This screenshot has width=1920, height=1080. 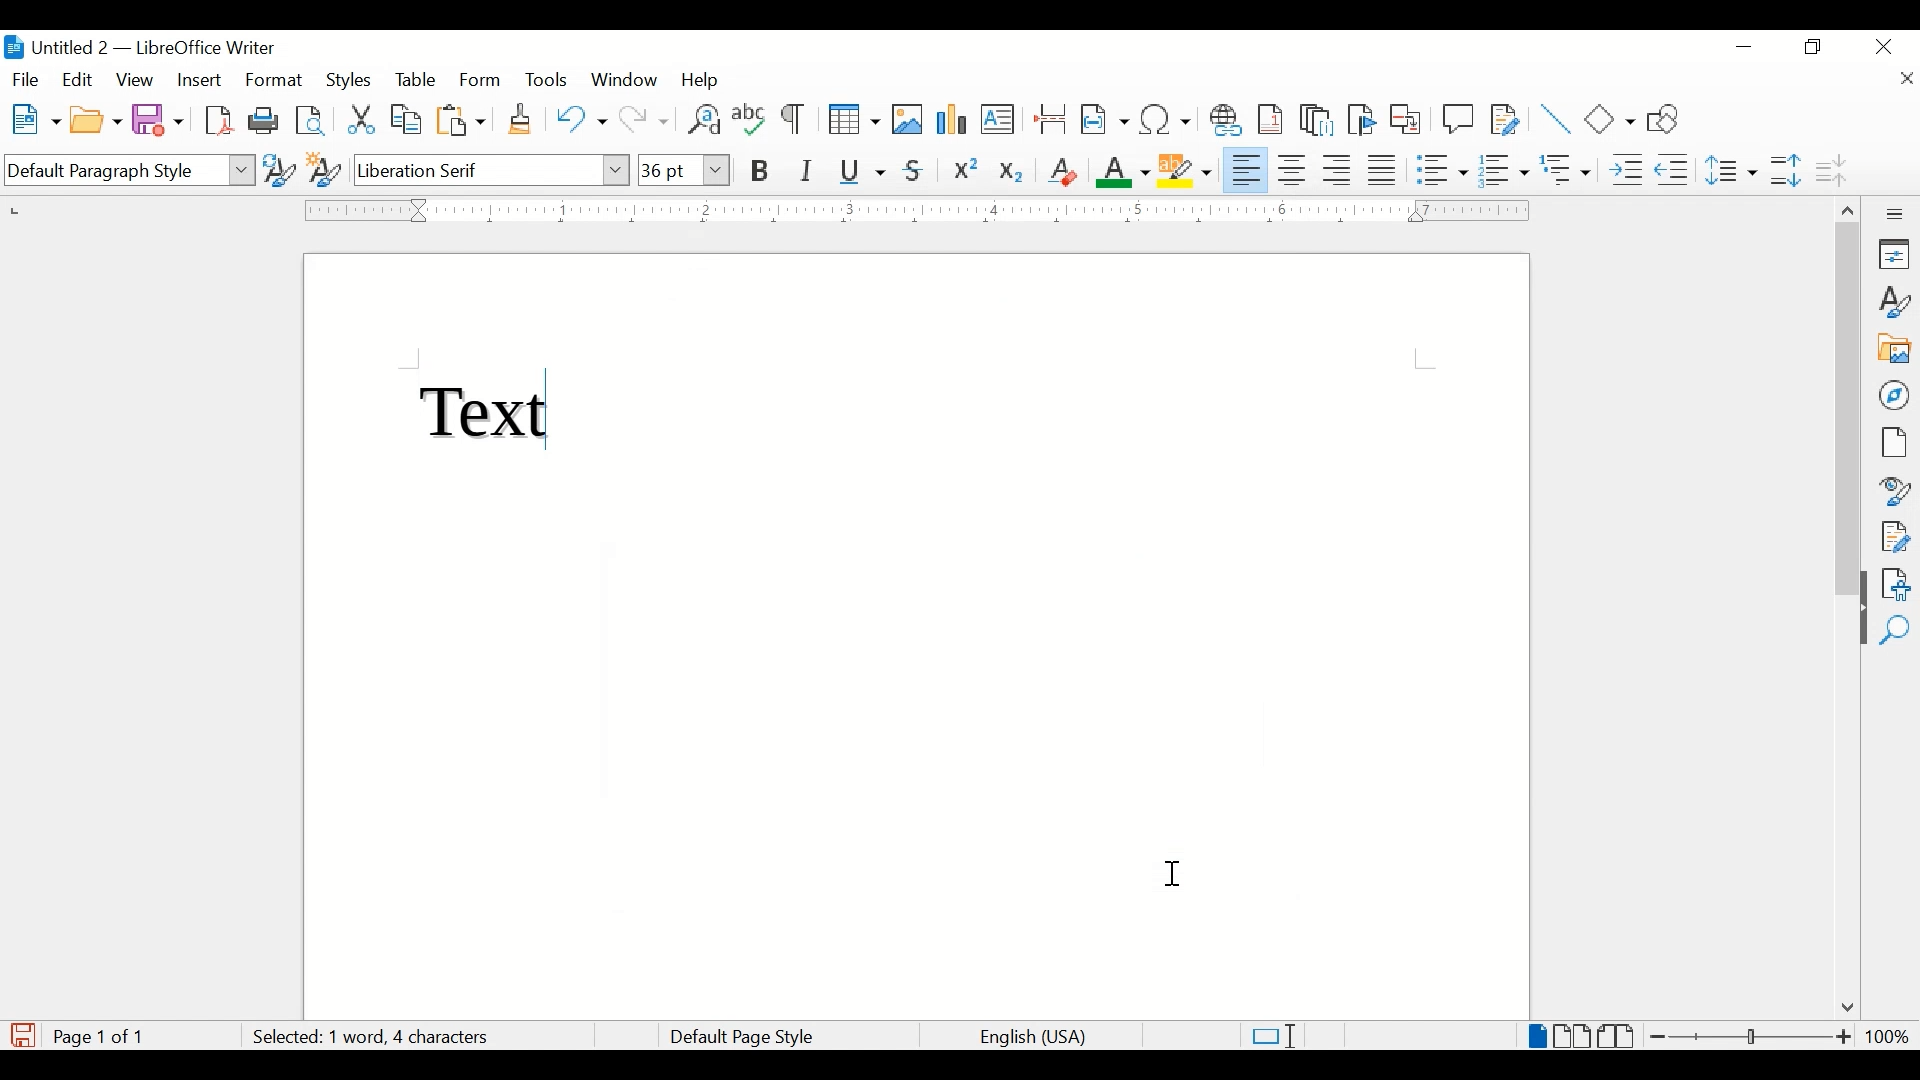 What do you see at coordinates (997, 119) in the screenshot?
I see `insert text box` at bounding box center [997, 119].